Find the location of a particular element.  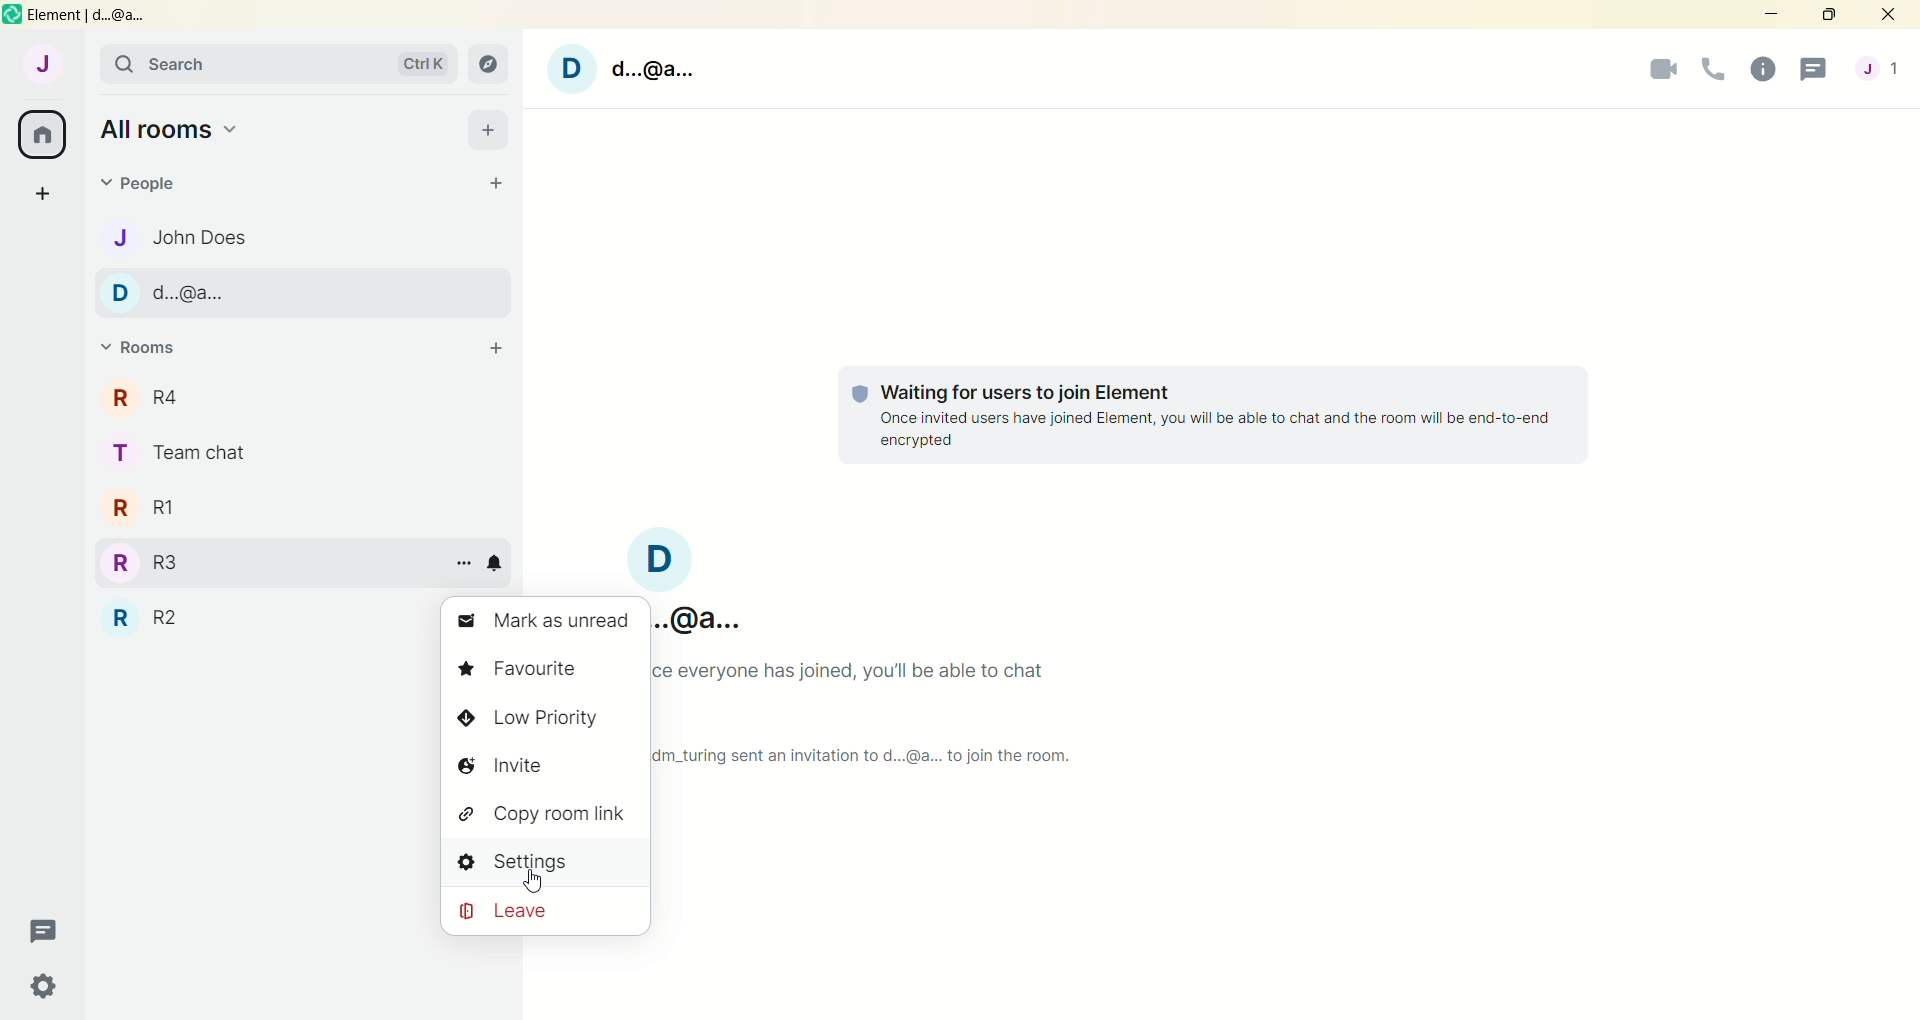

explore rooms is located at coordinates (489, 67).